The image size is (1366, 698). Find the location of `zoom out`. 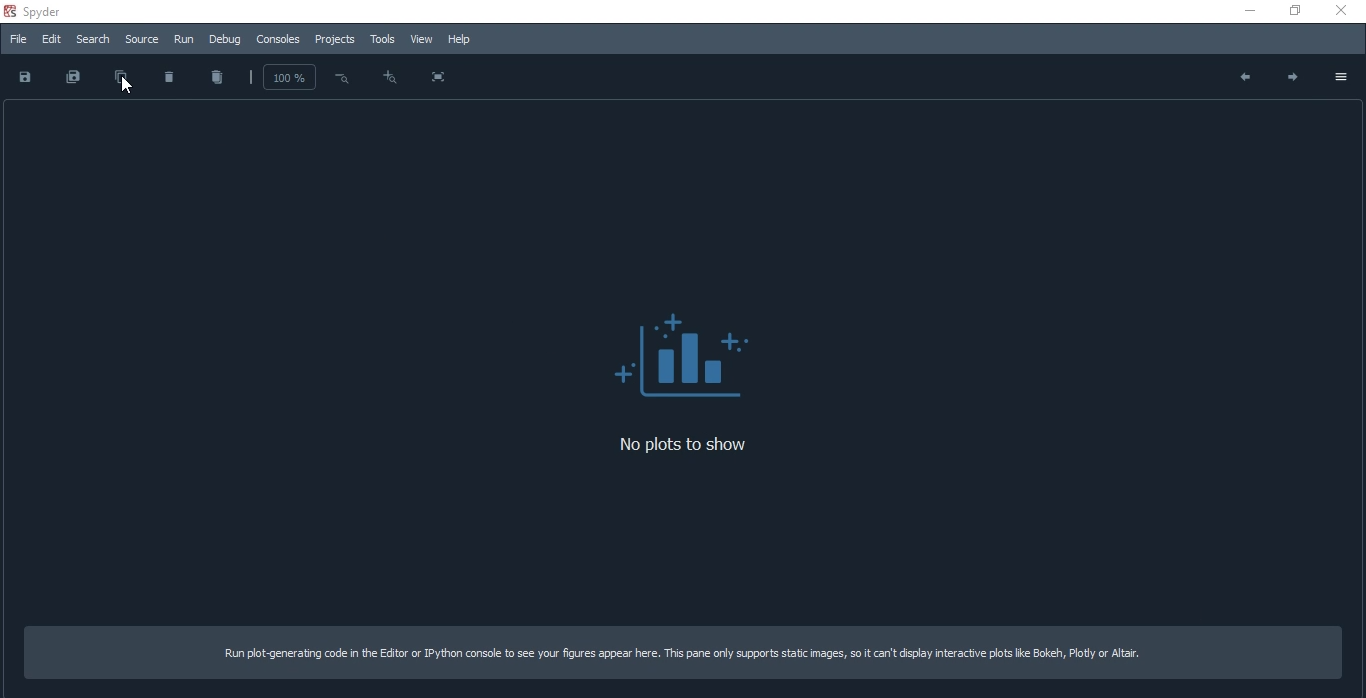

zoom out is located at coordinates (340, 77).